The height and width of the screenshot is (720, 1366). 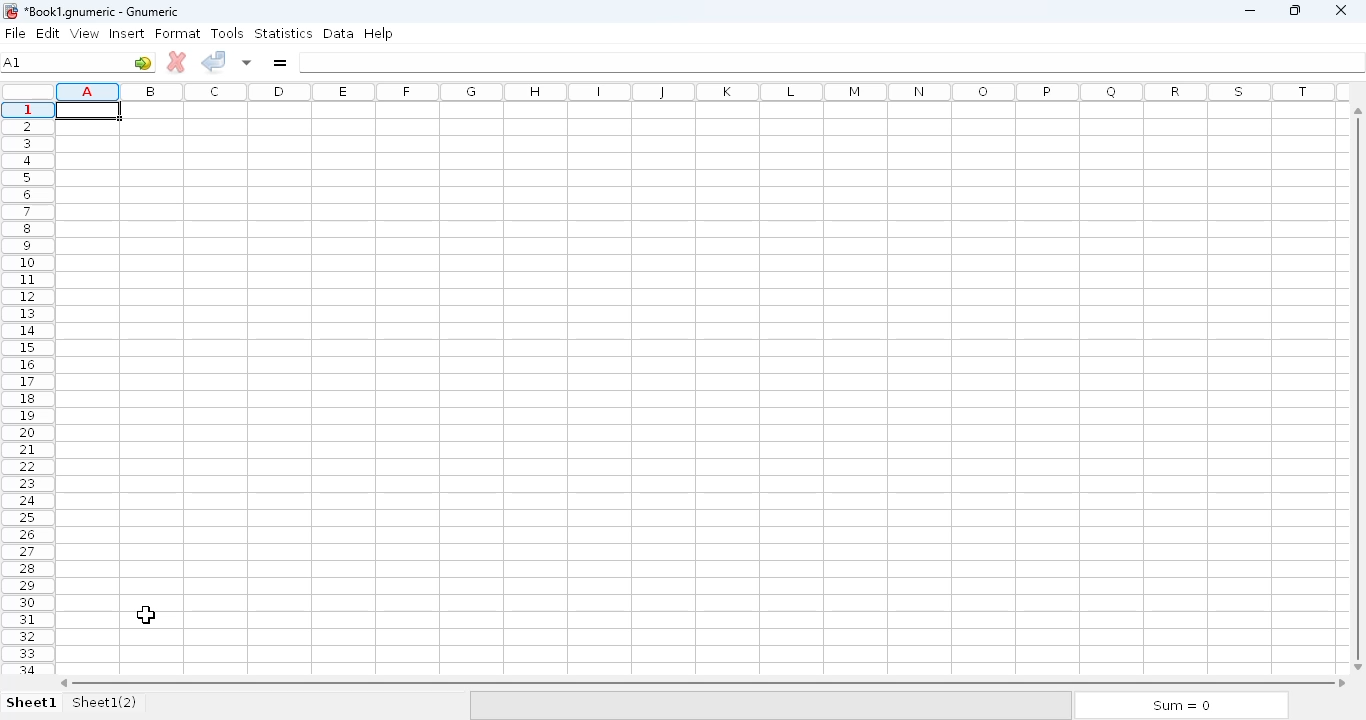 I want to click on sheet1(2) [duplicate worksheet], so click(x=105, y=701).